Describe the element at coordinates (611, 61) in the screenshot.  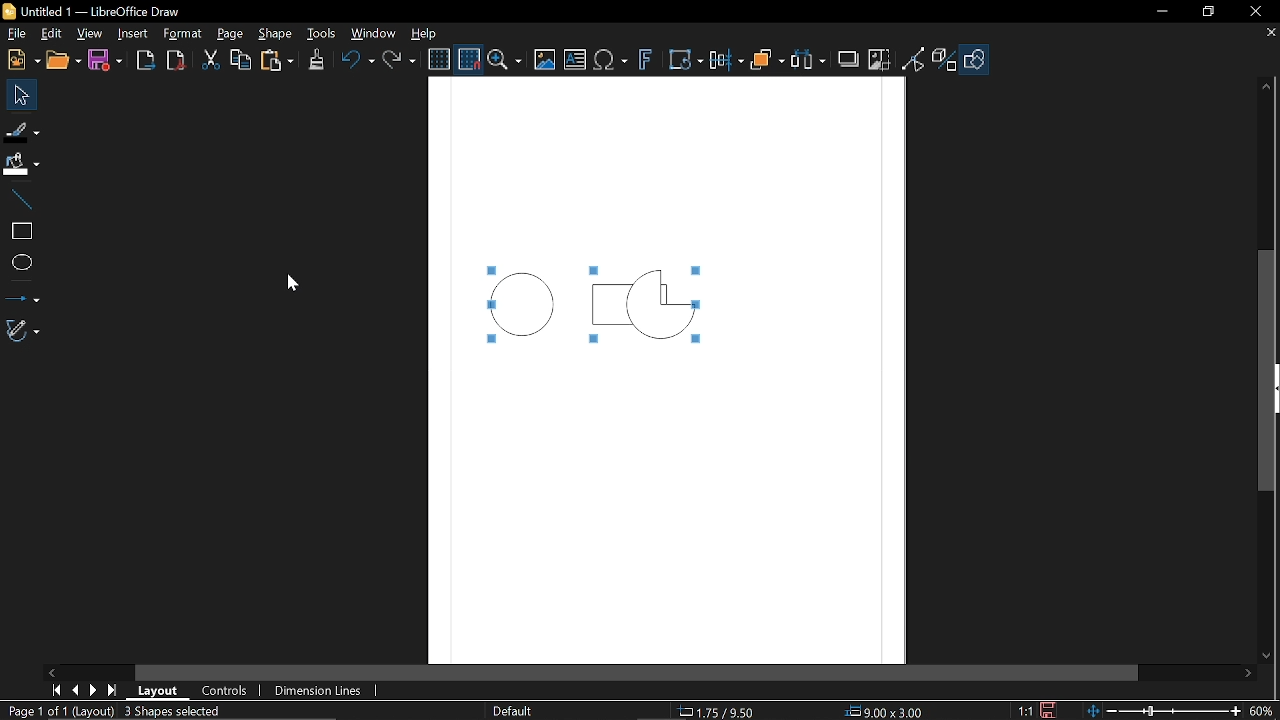
I see `Insert text` at that location.